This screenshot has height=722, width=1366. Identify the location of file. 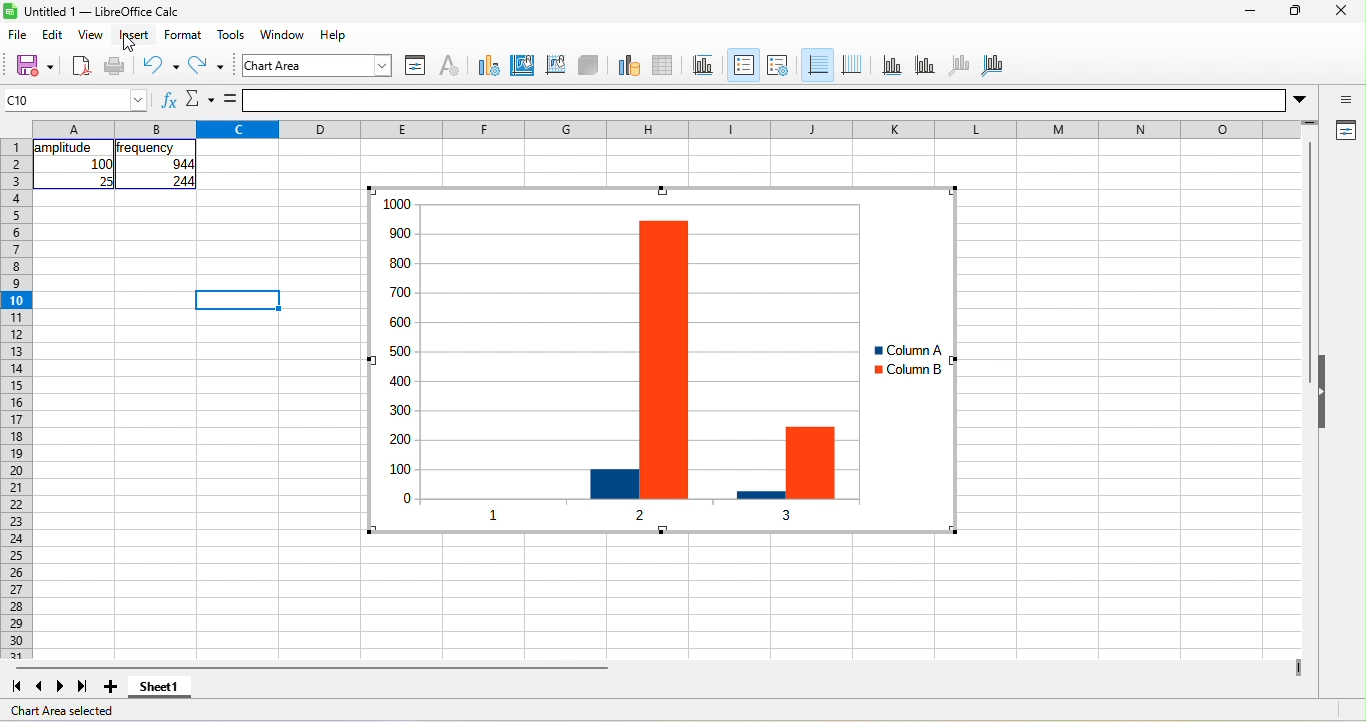
(19, 36).